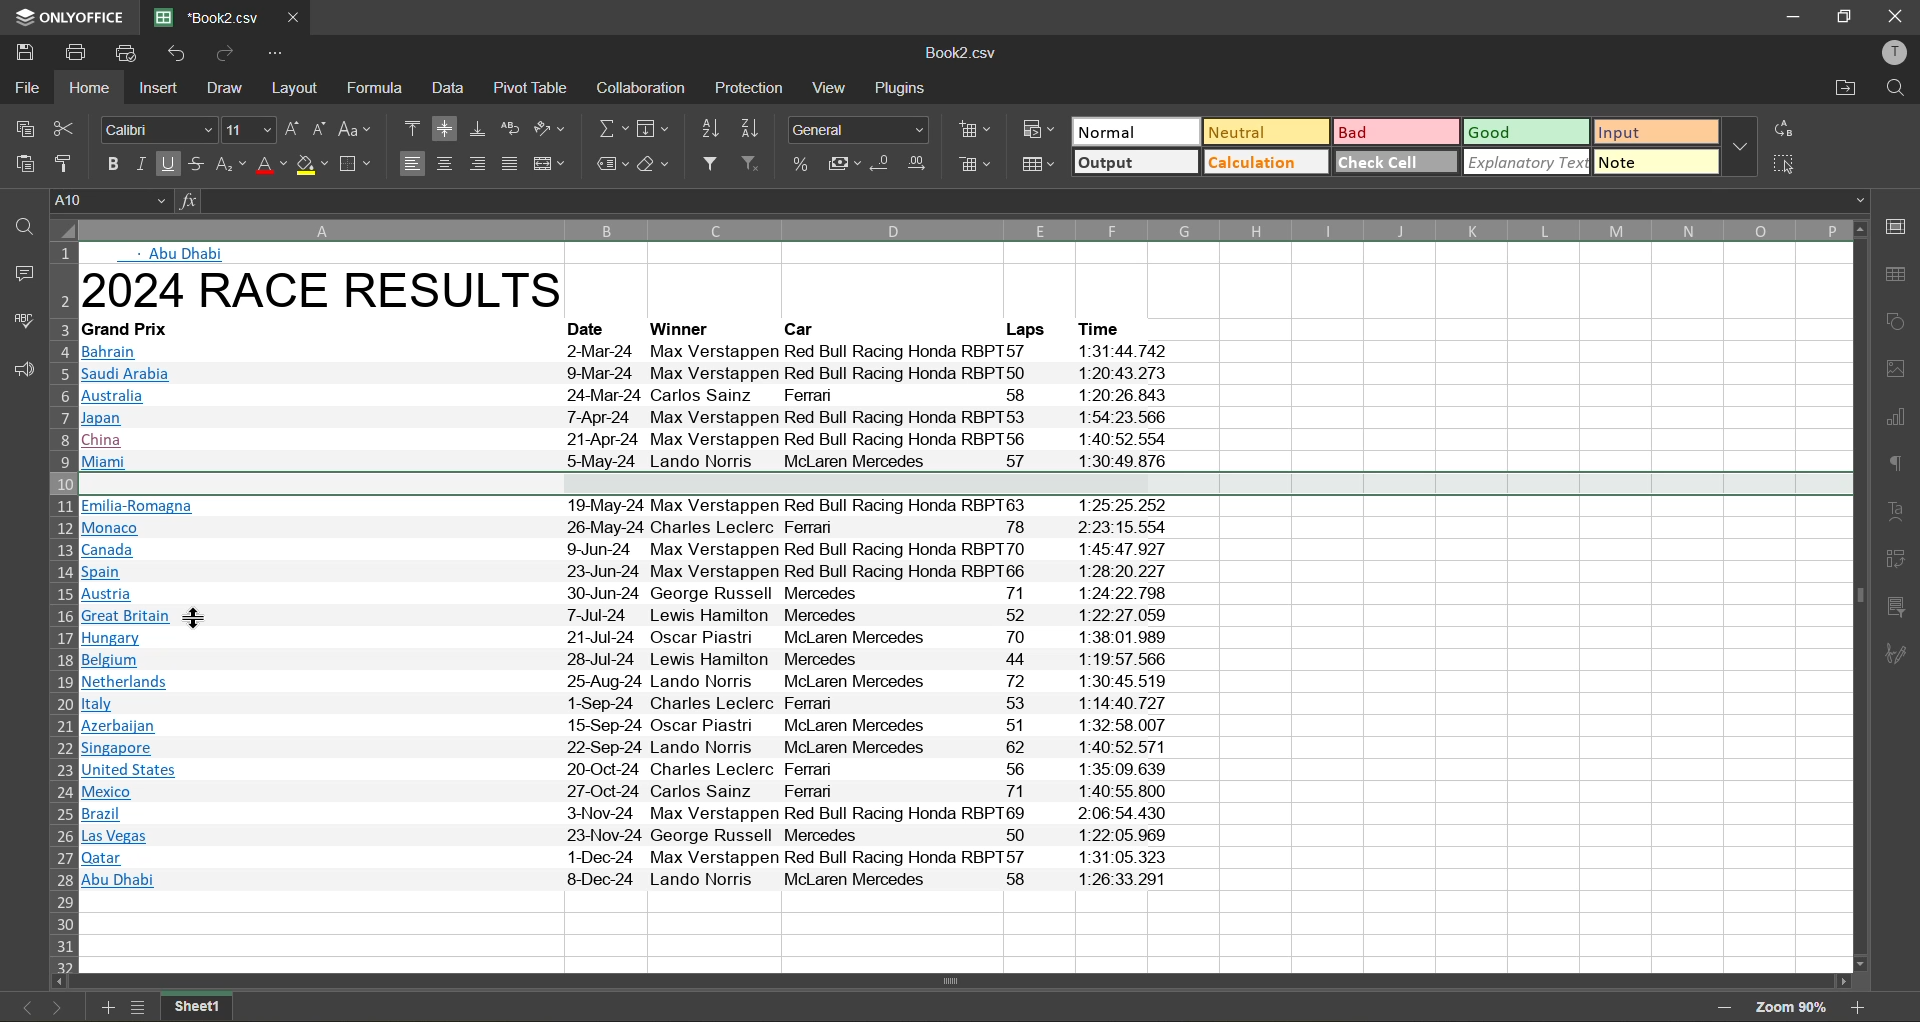 This screenshot has height=1022, width=1920. What do you see at coordinates (313, 166) in the screenshot?
I see `fill color` at bounding box center [313, 166].